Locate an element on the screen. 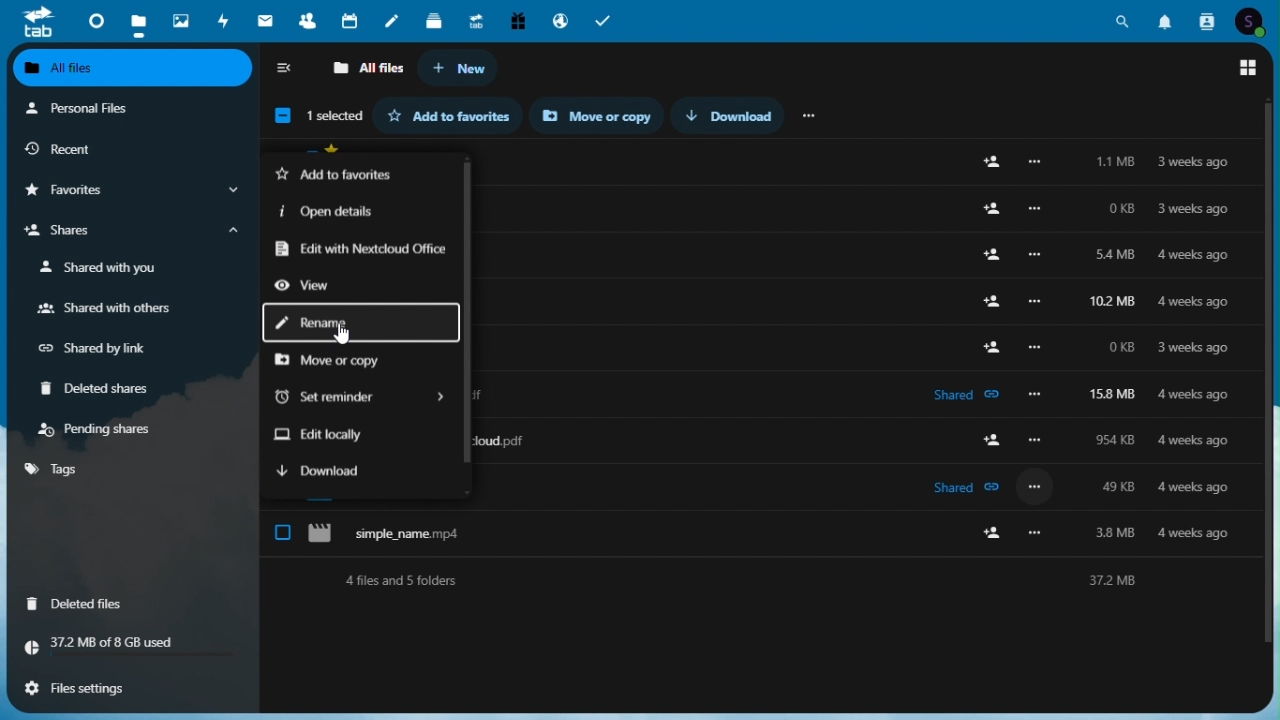  set reminder 151 MB 4 weeks ago is located at coordinates (757, 395).